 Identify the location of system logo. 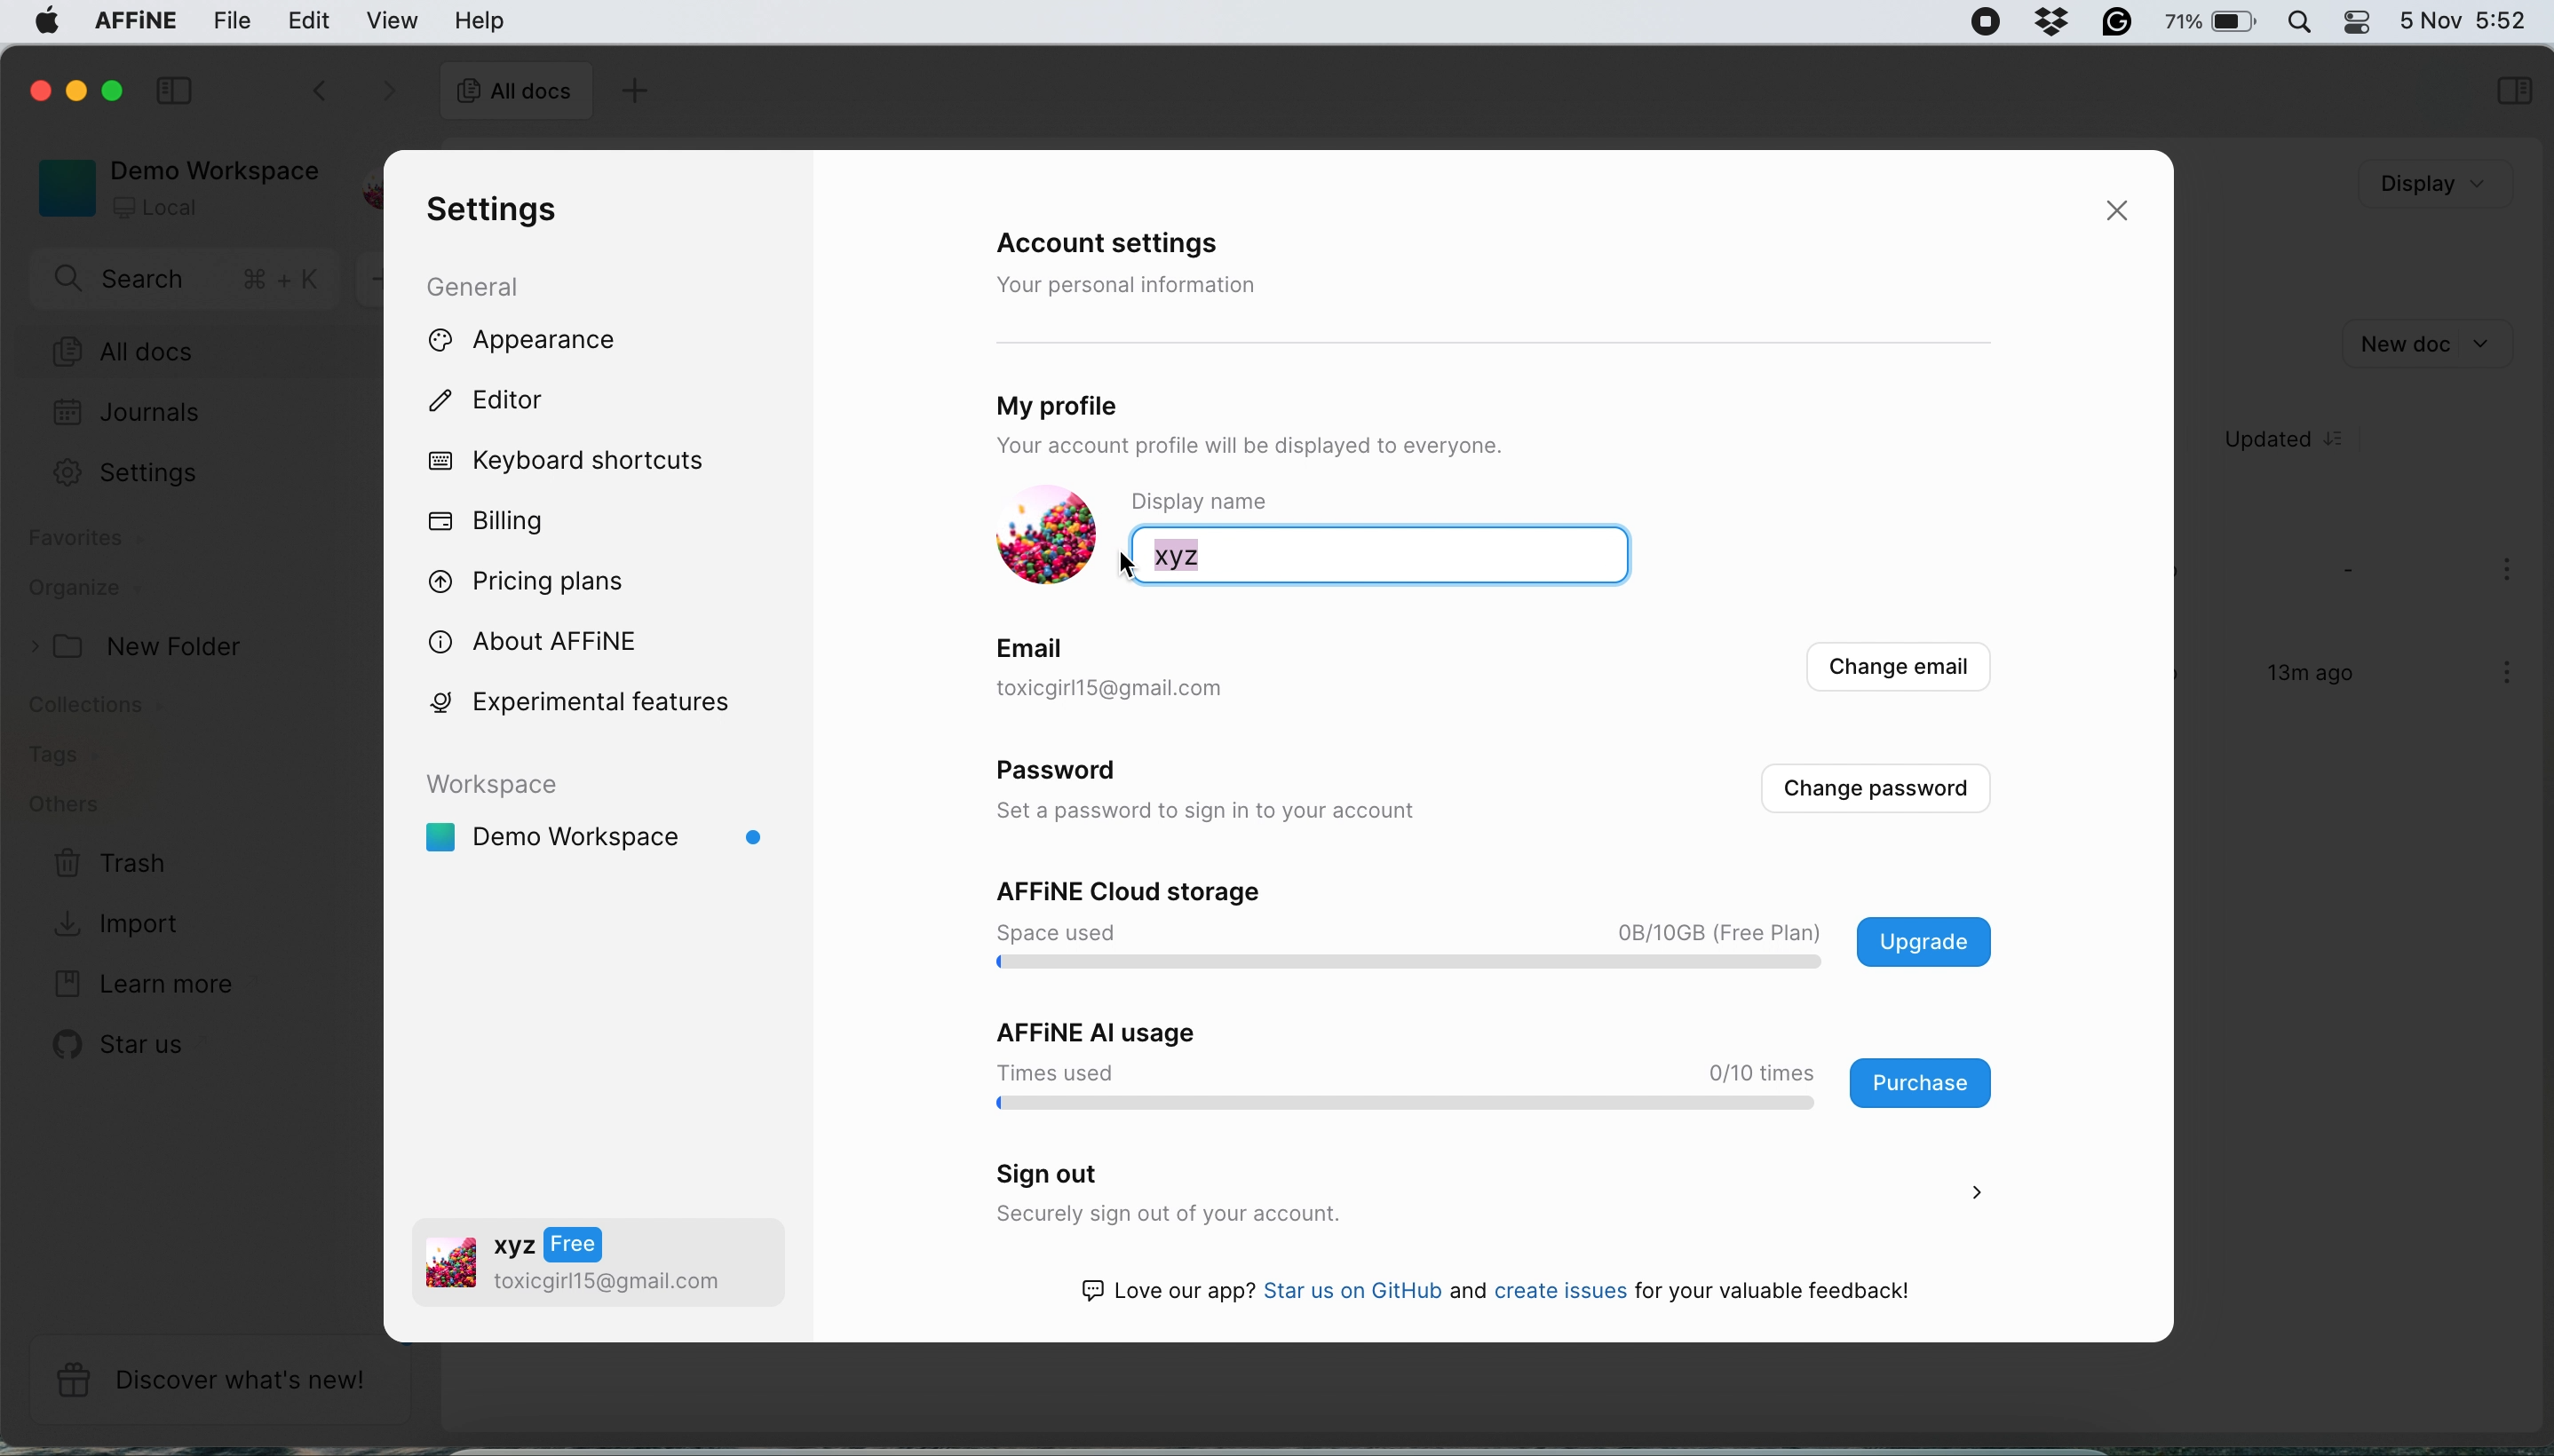
(38, 24).